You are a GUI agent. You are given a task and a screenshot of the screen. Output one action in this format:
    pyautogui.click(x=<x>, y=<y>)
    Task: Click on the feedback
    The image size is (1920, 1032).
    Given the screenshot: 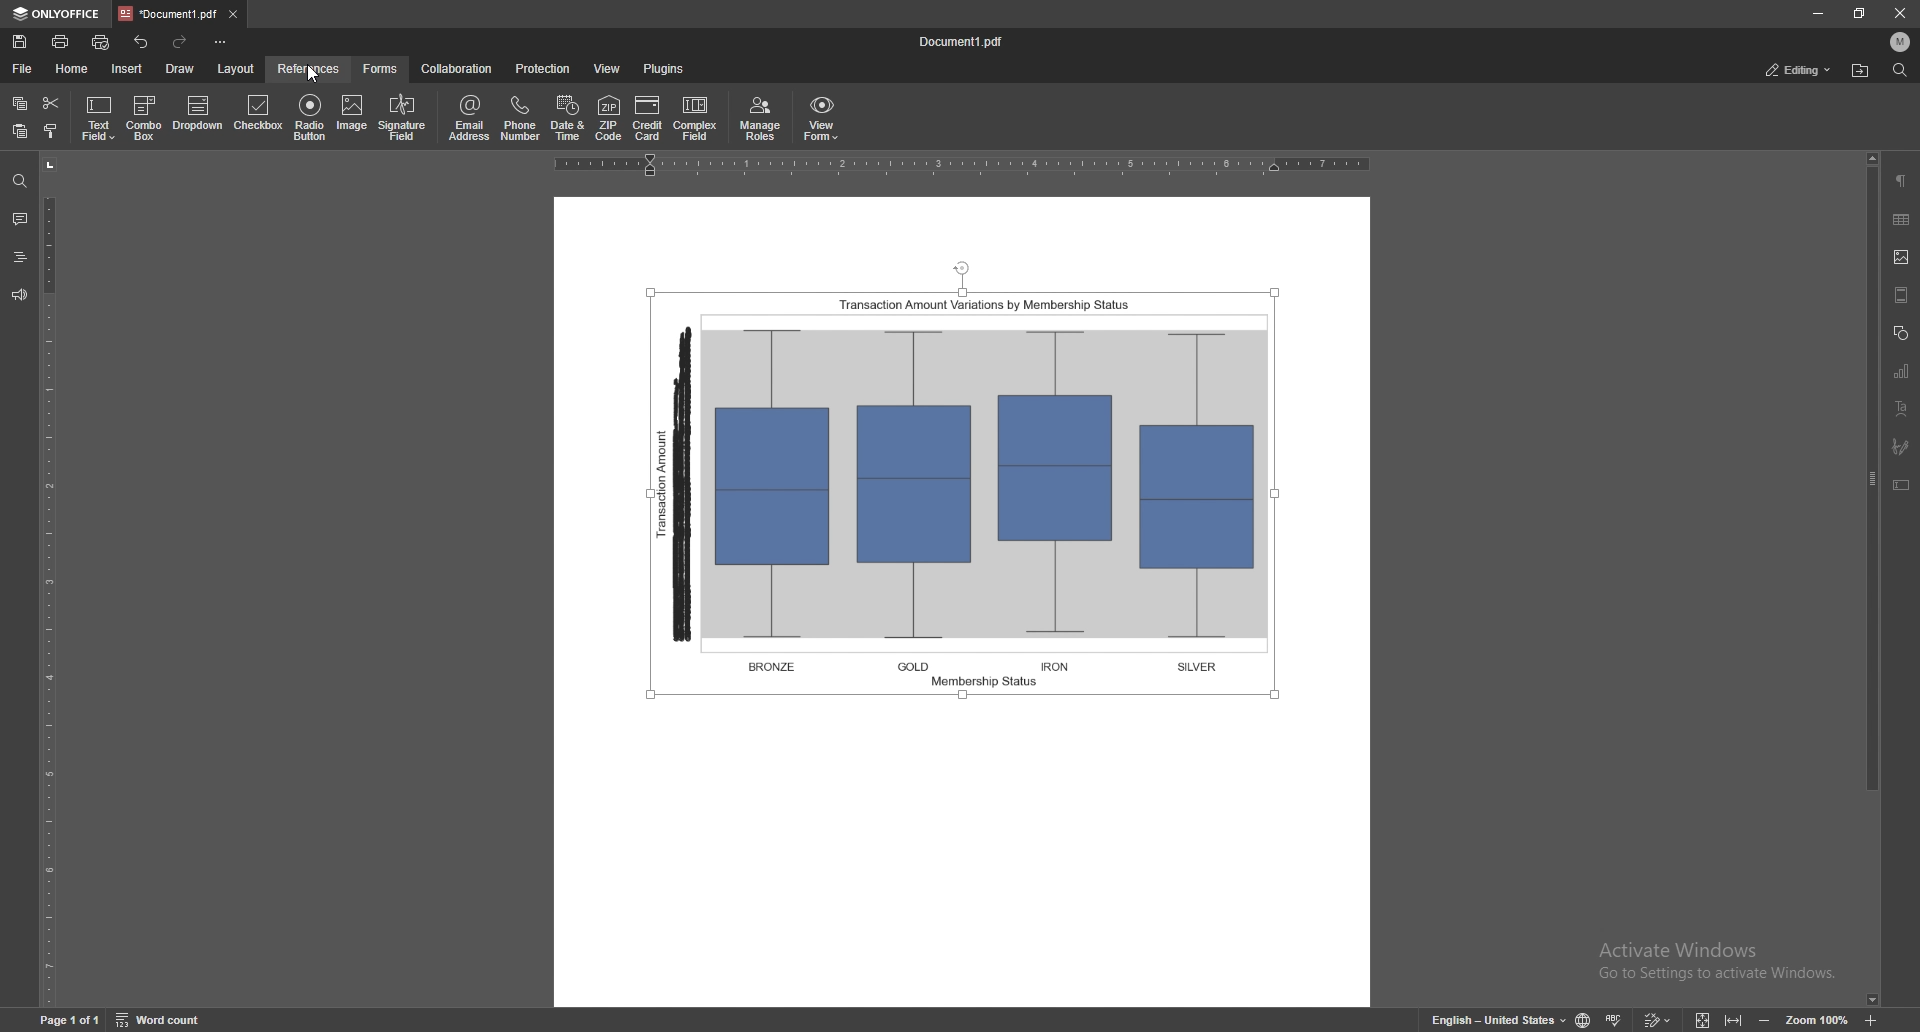 What is the action you would take?
    pyautogui.click(x=18, y=295)
    